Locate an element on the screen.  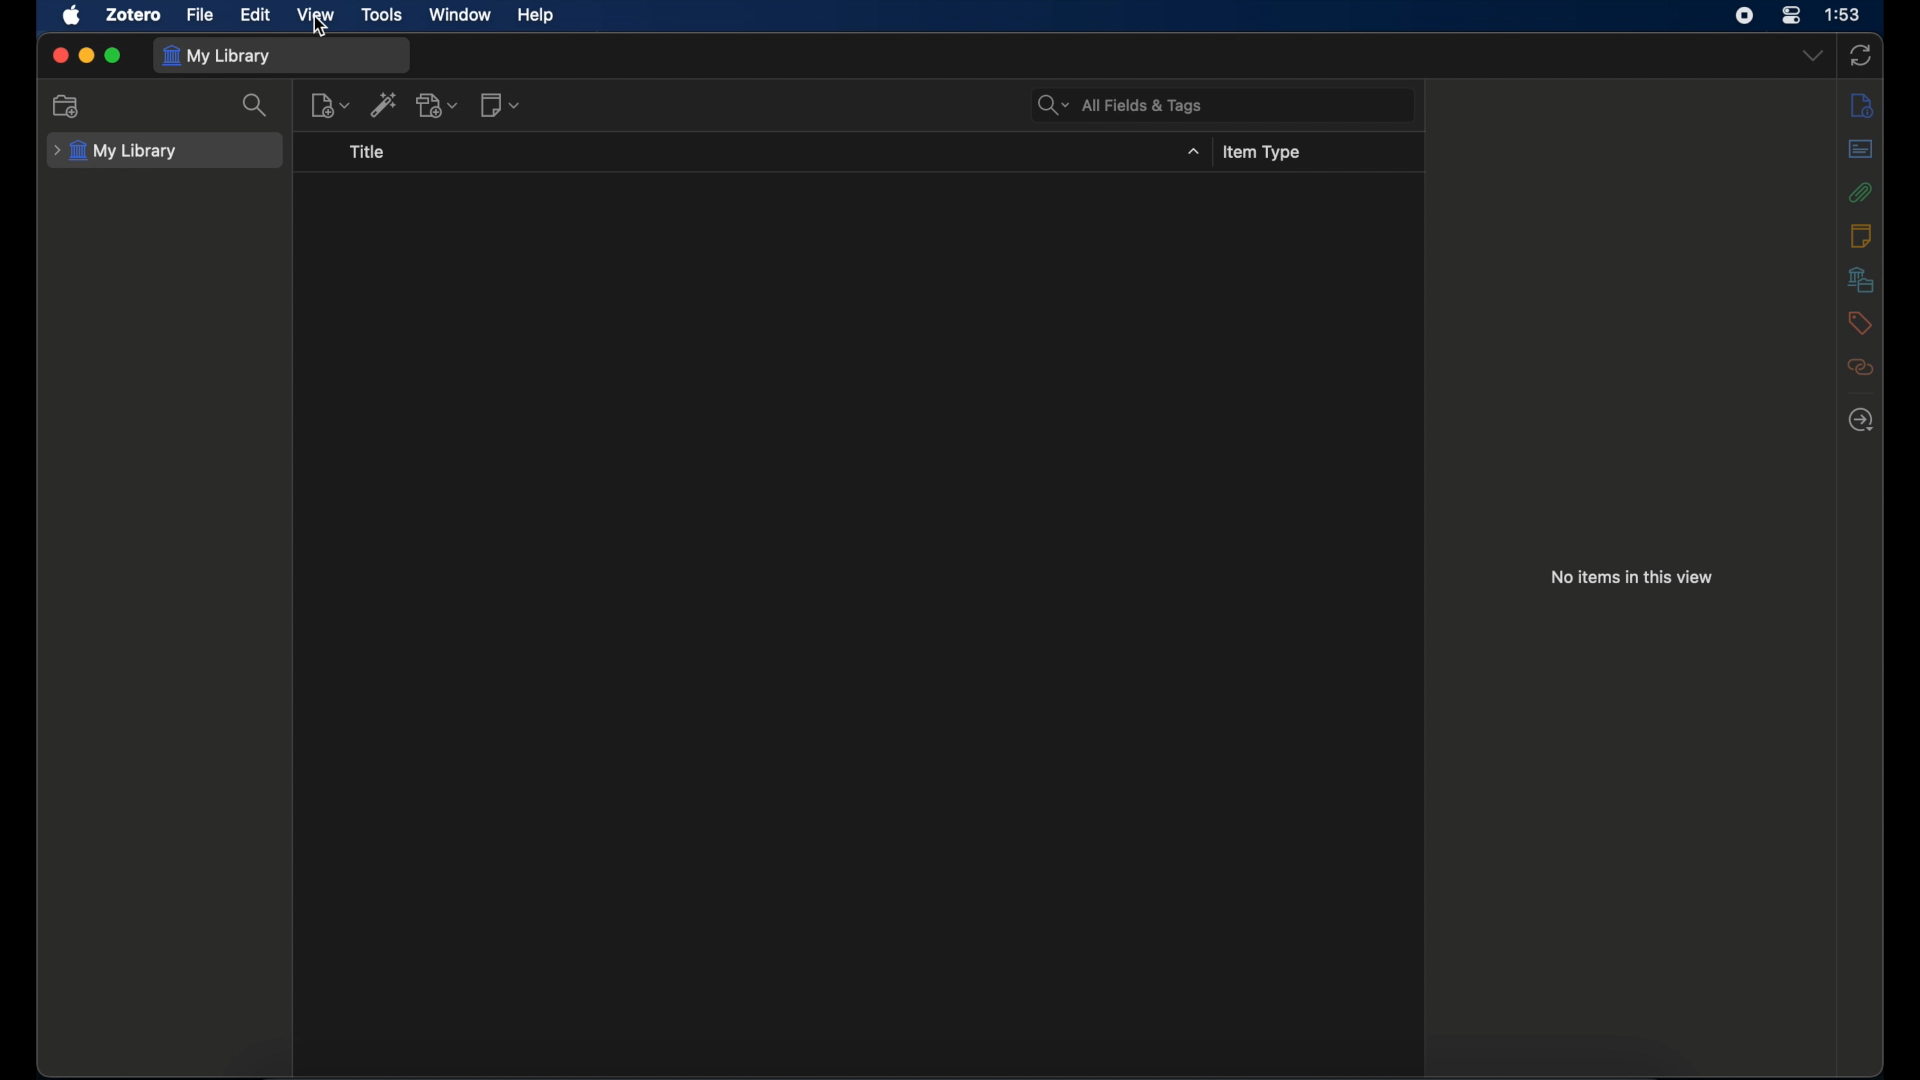
abstract is located at coordinates (1861, 148).